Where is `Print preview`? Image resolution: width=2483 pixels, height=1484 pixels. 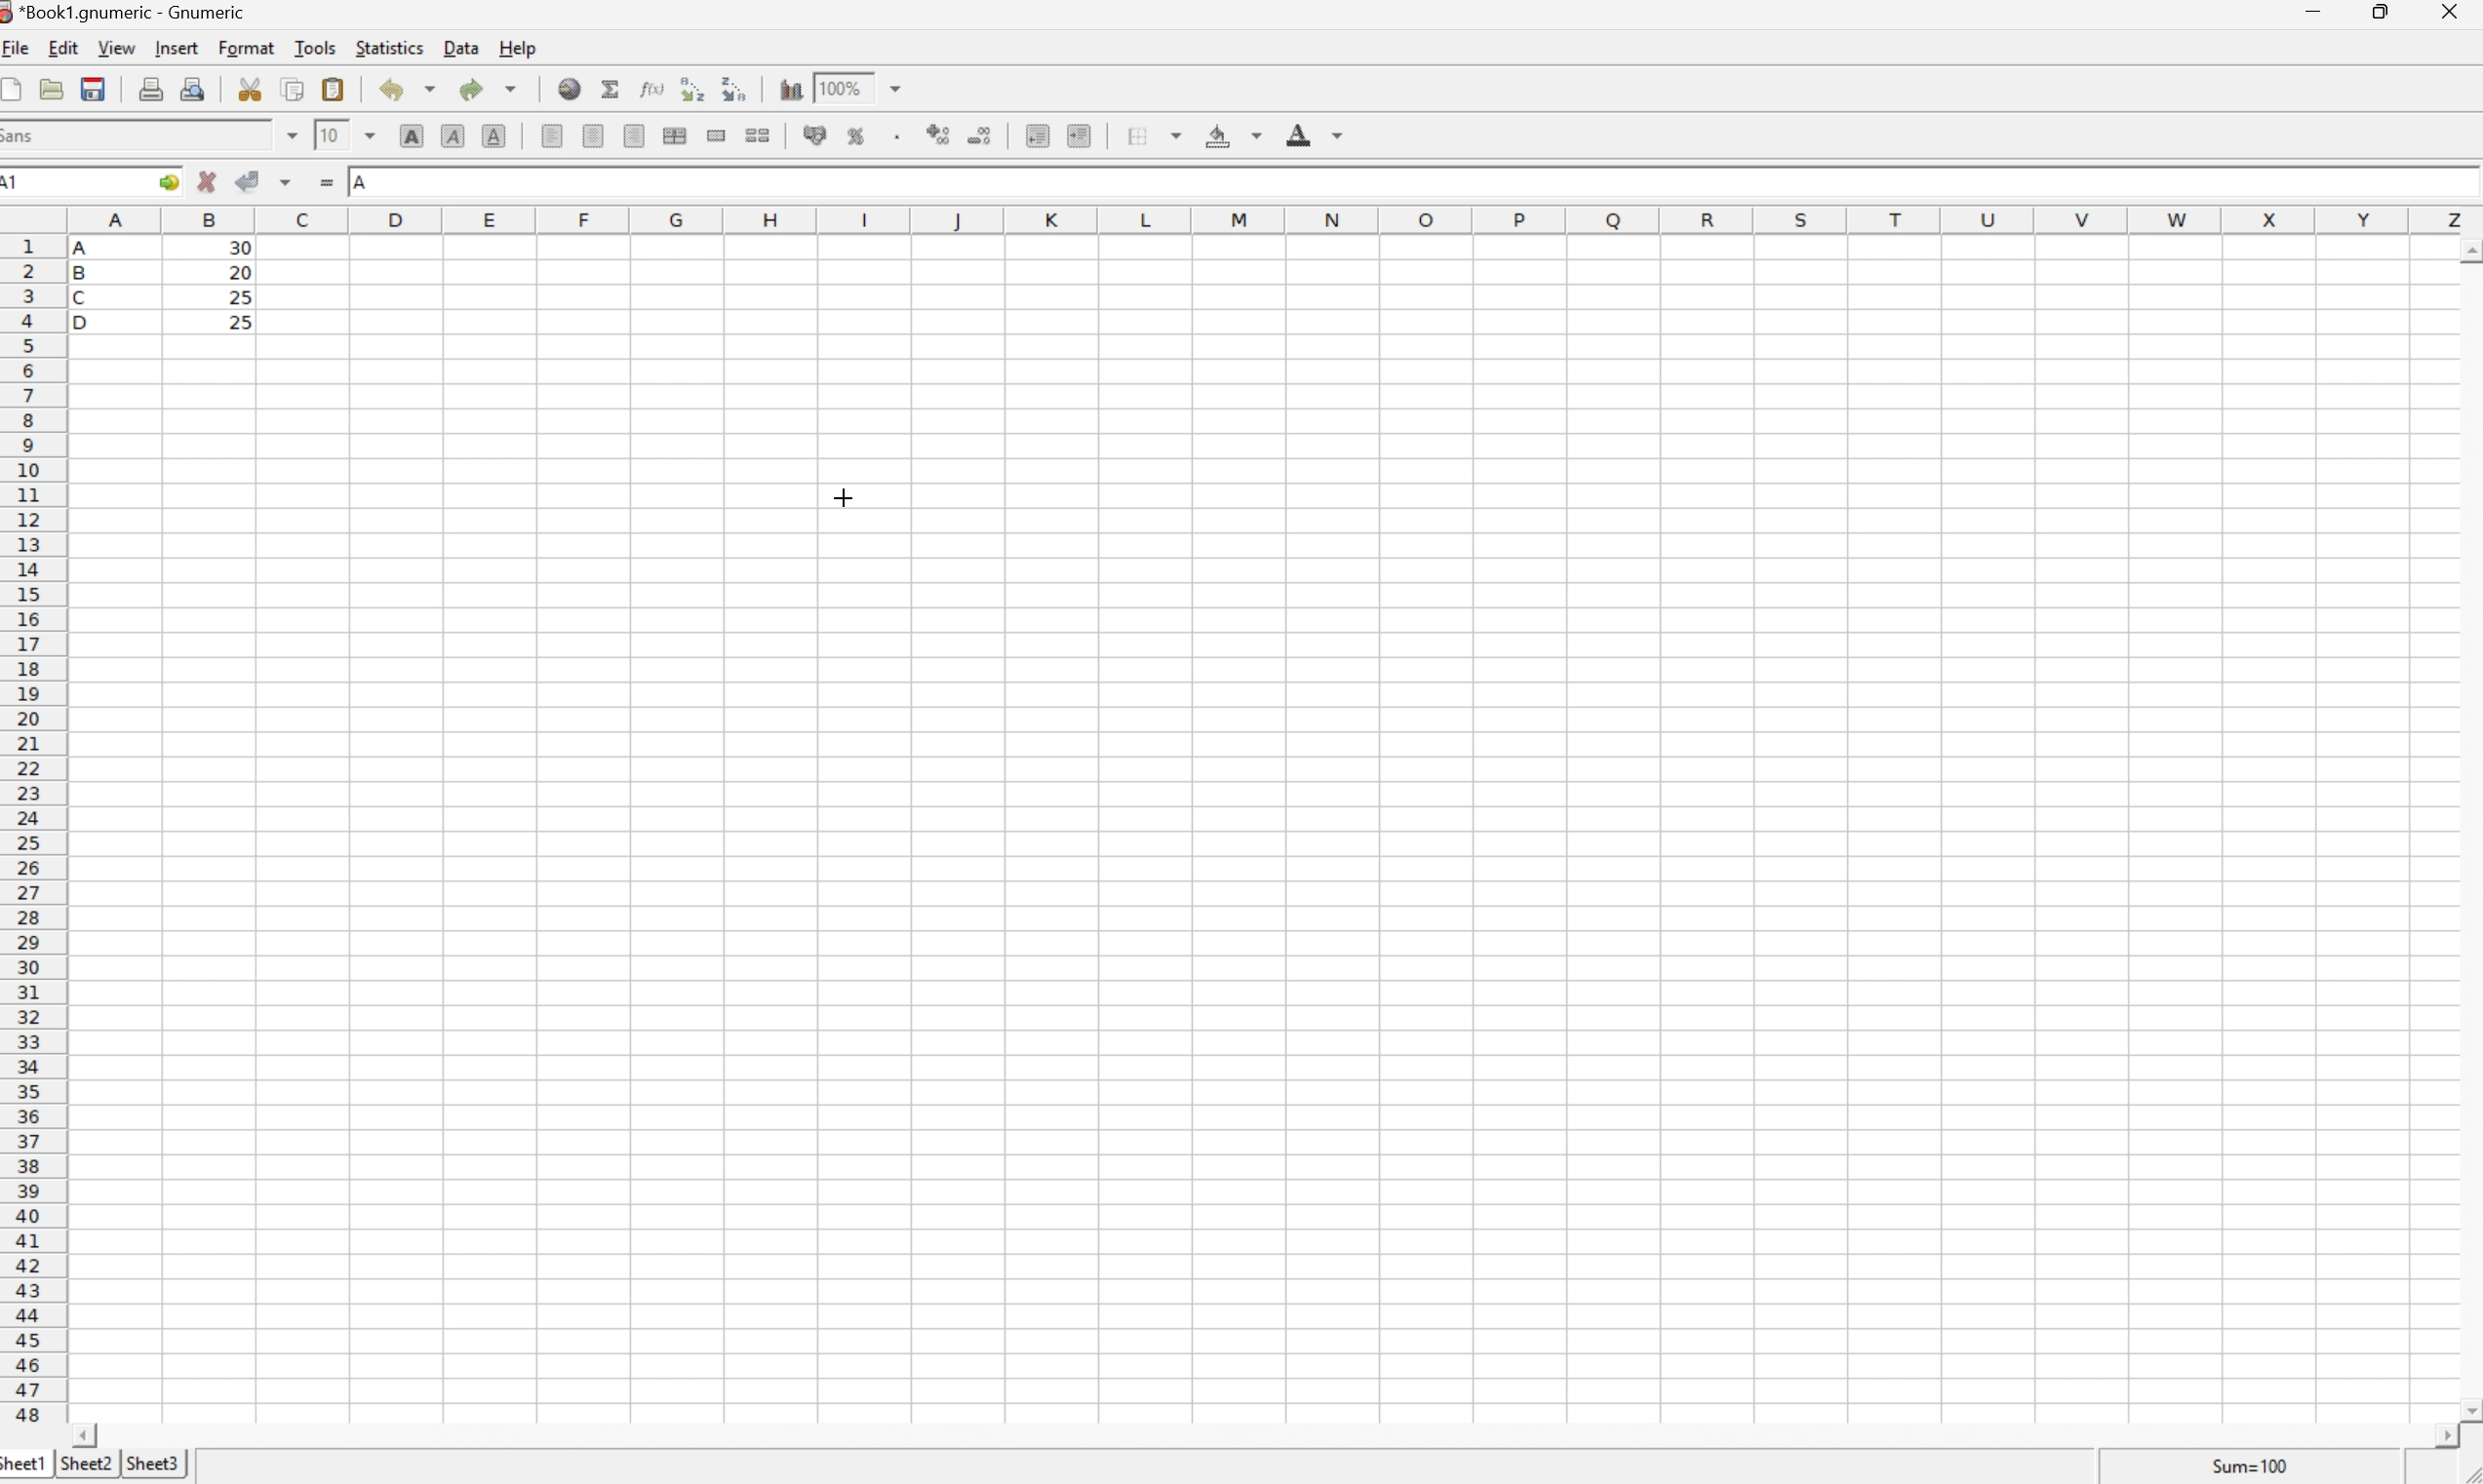
Print preview is located at coordinates (194, 87).